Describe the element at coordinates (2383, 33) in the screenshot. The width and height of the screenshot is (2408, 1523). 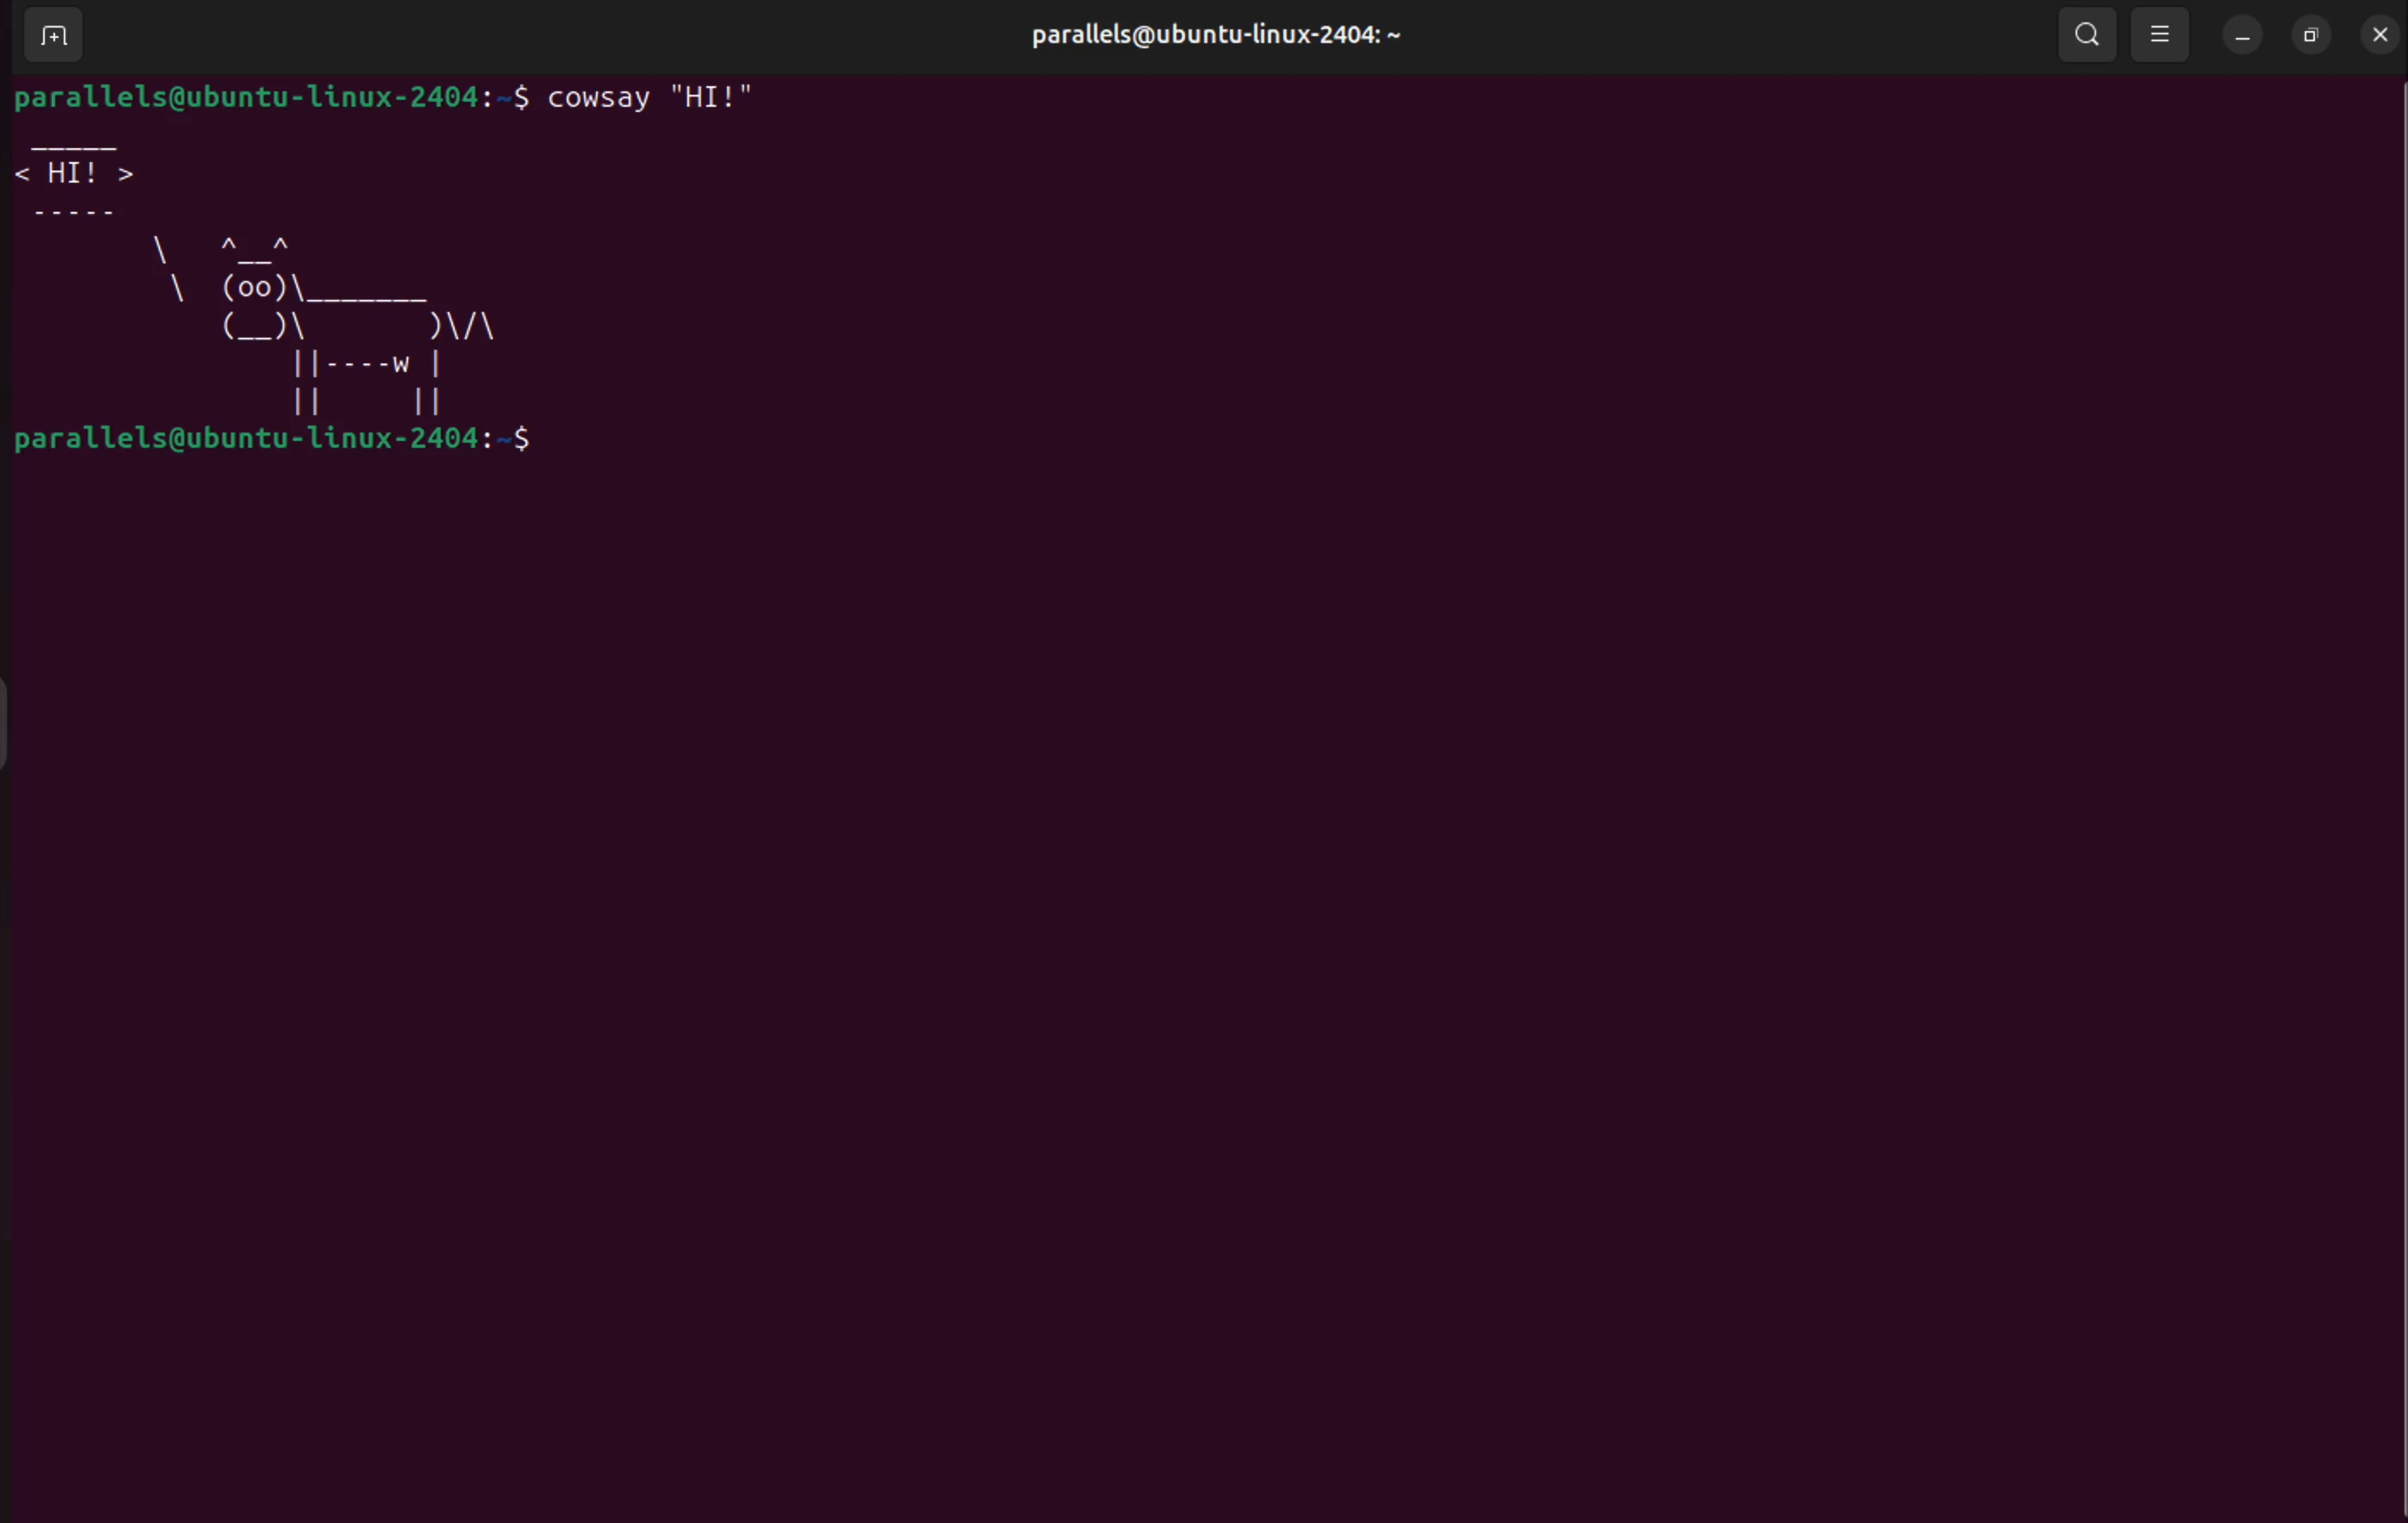
I see `close` at that location.